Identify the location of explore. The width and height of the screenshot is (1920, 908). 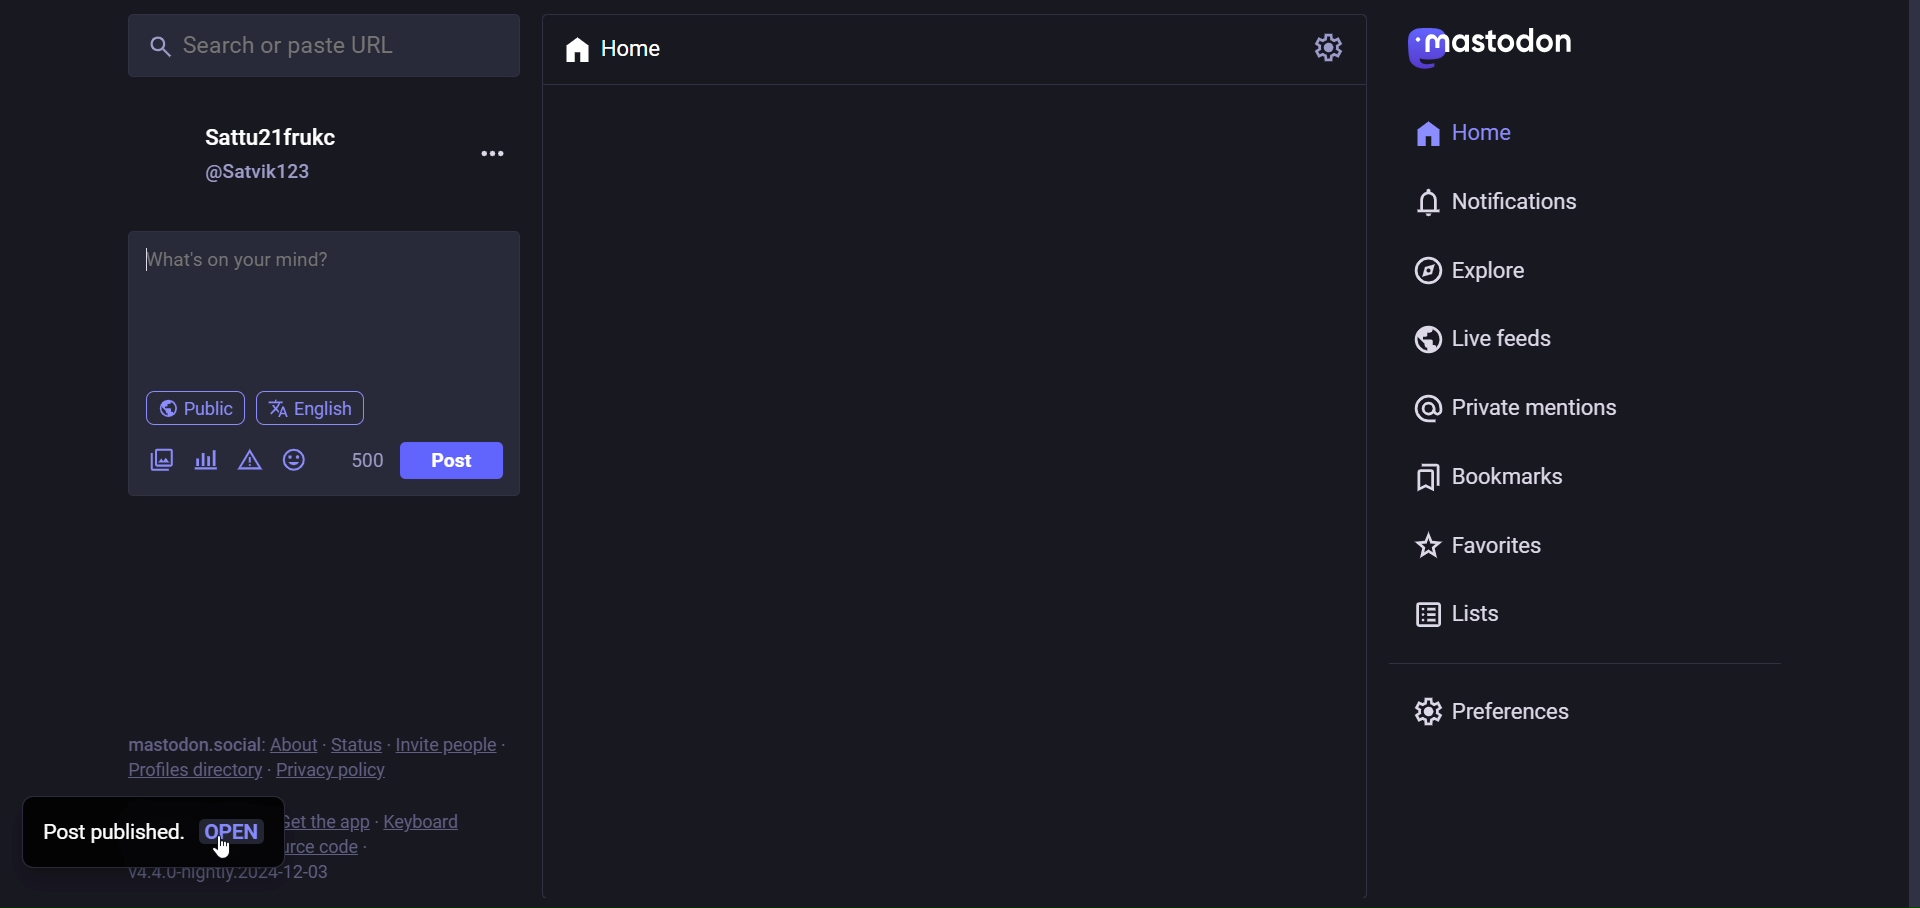
(1473, 273).